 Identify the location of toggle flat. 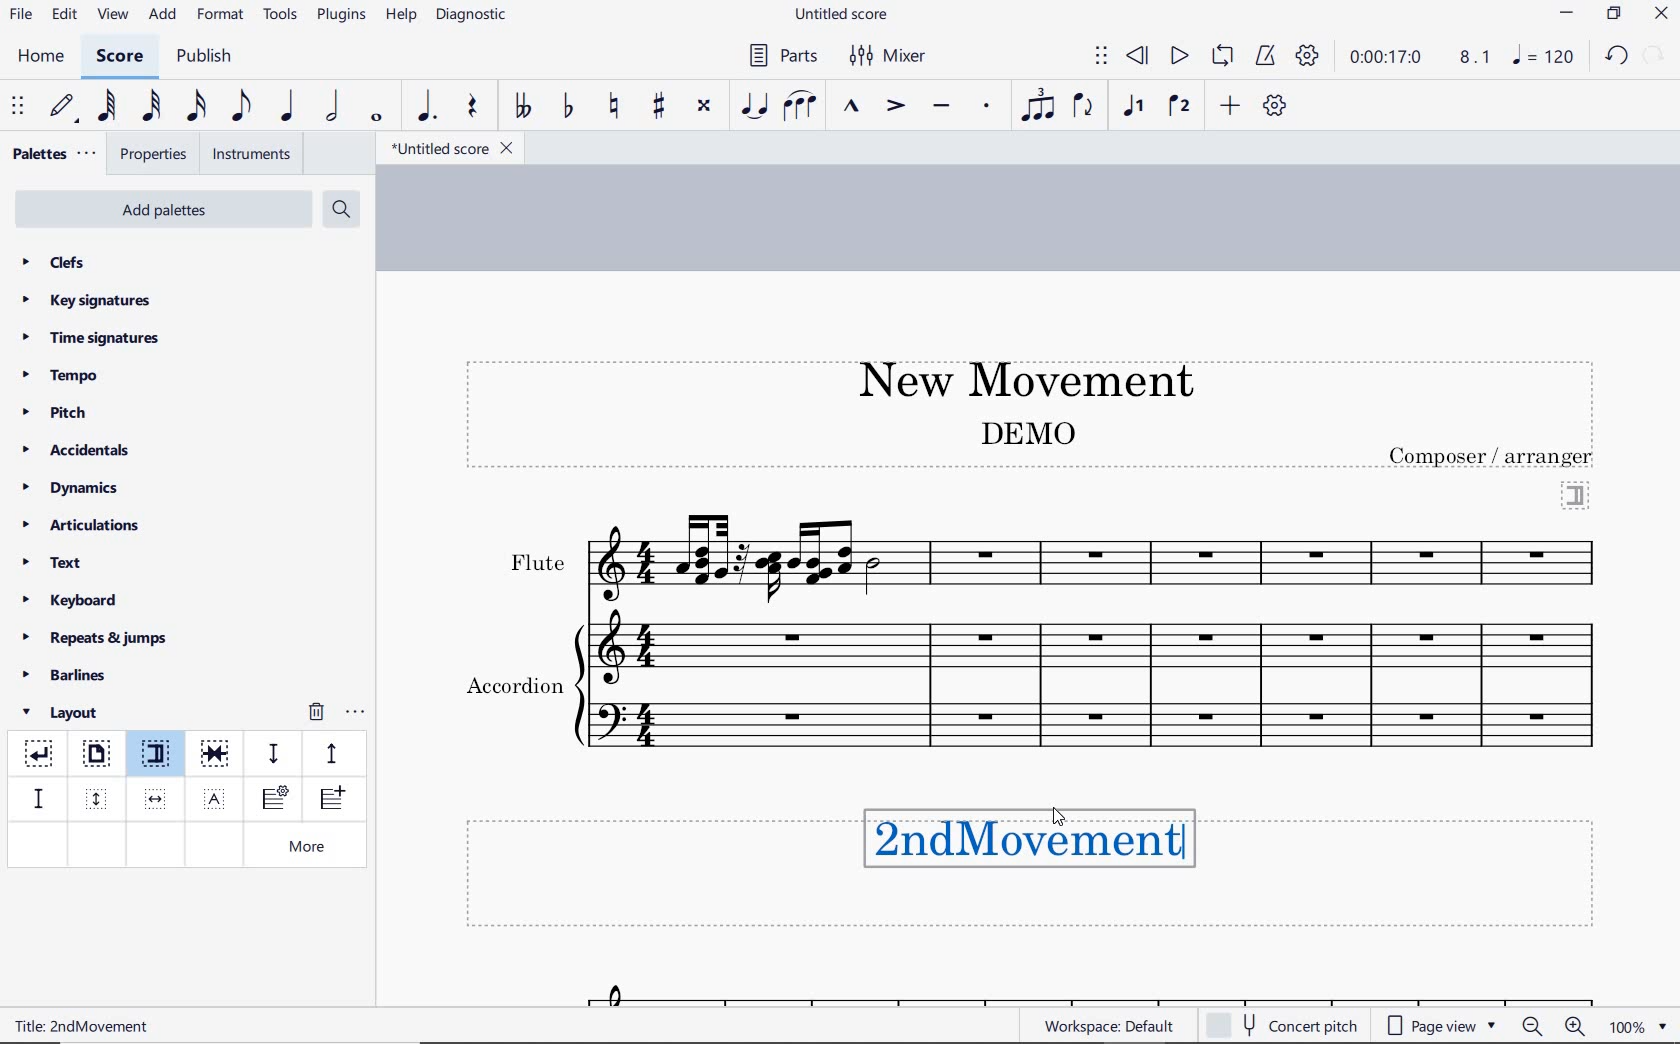
(566, 107).